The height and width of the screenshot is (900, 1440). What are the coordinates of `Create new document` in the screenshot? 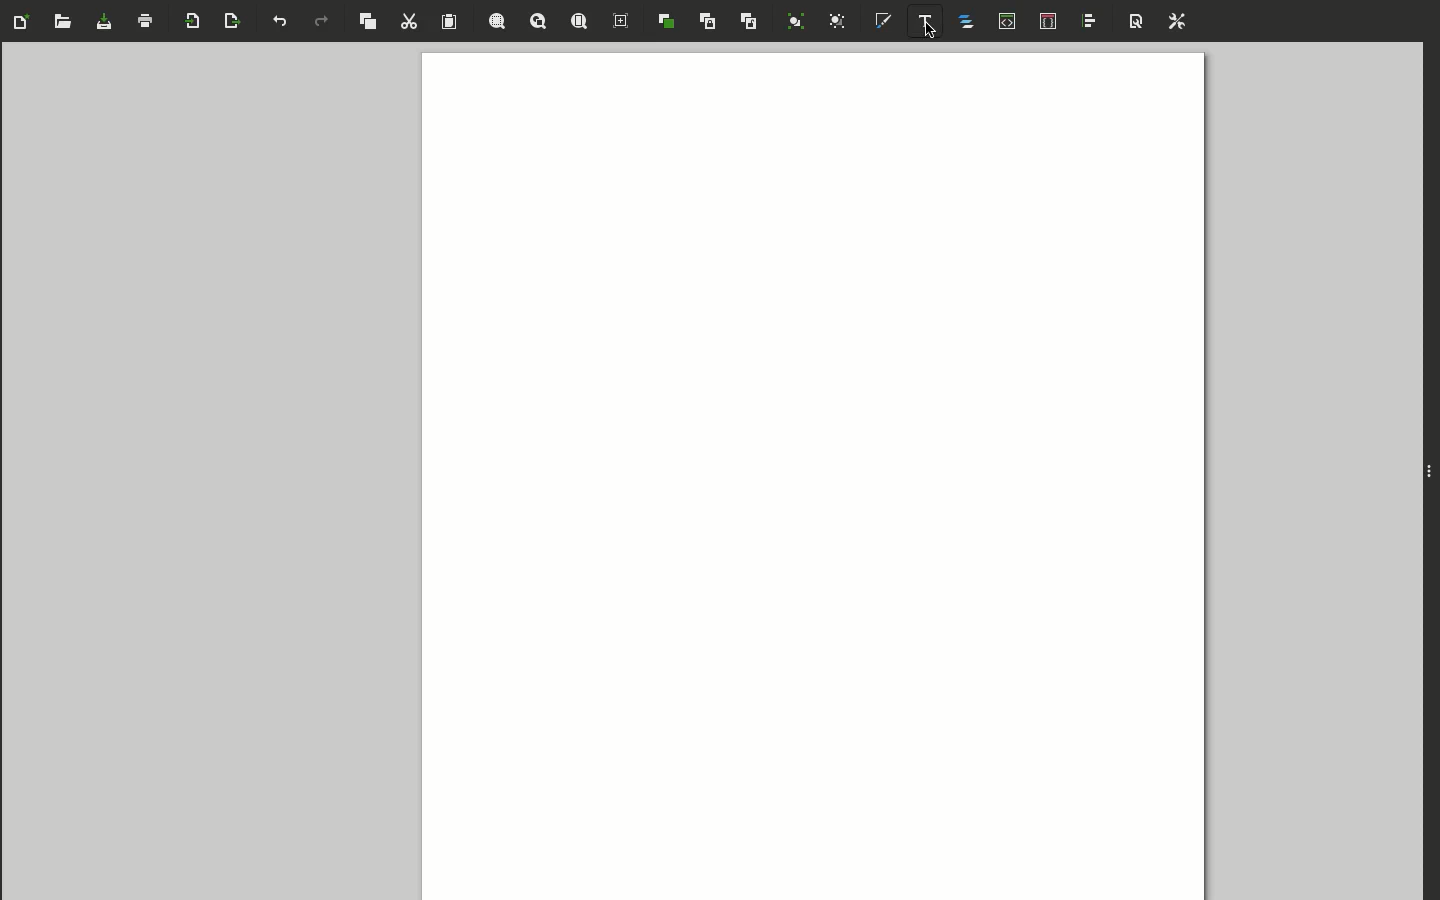 It's located at (25, 22).